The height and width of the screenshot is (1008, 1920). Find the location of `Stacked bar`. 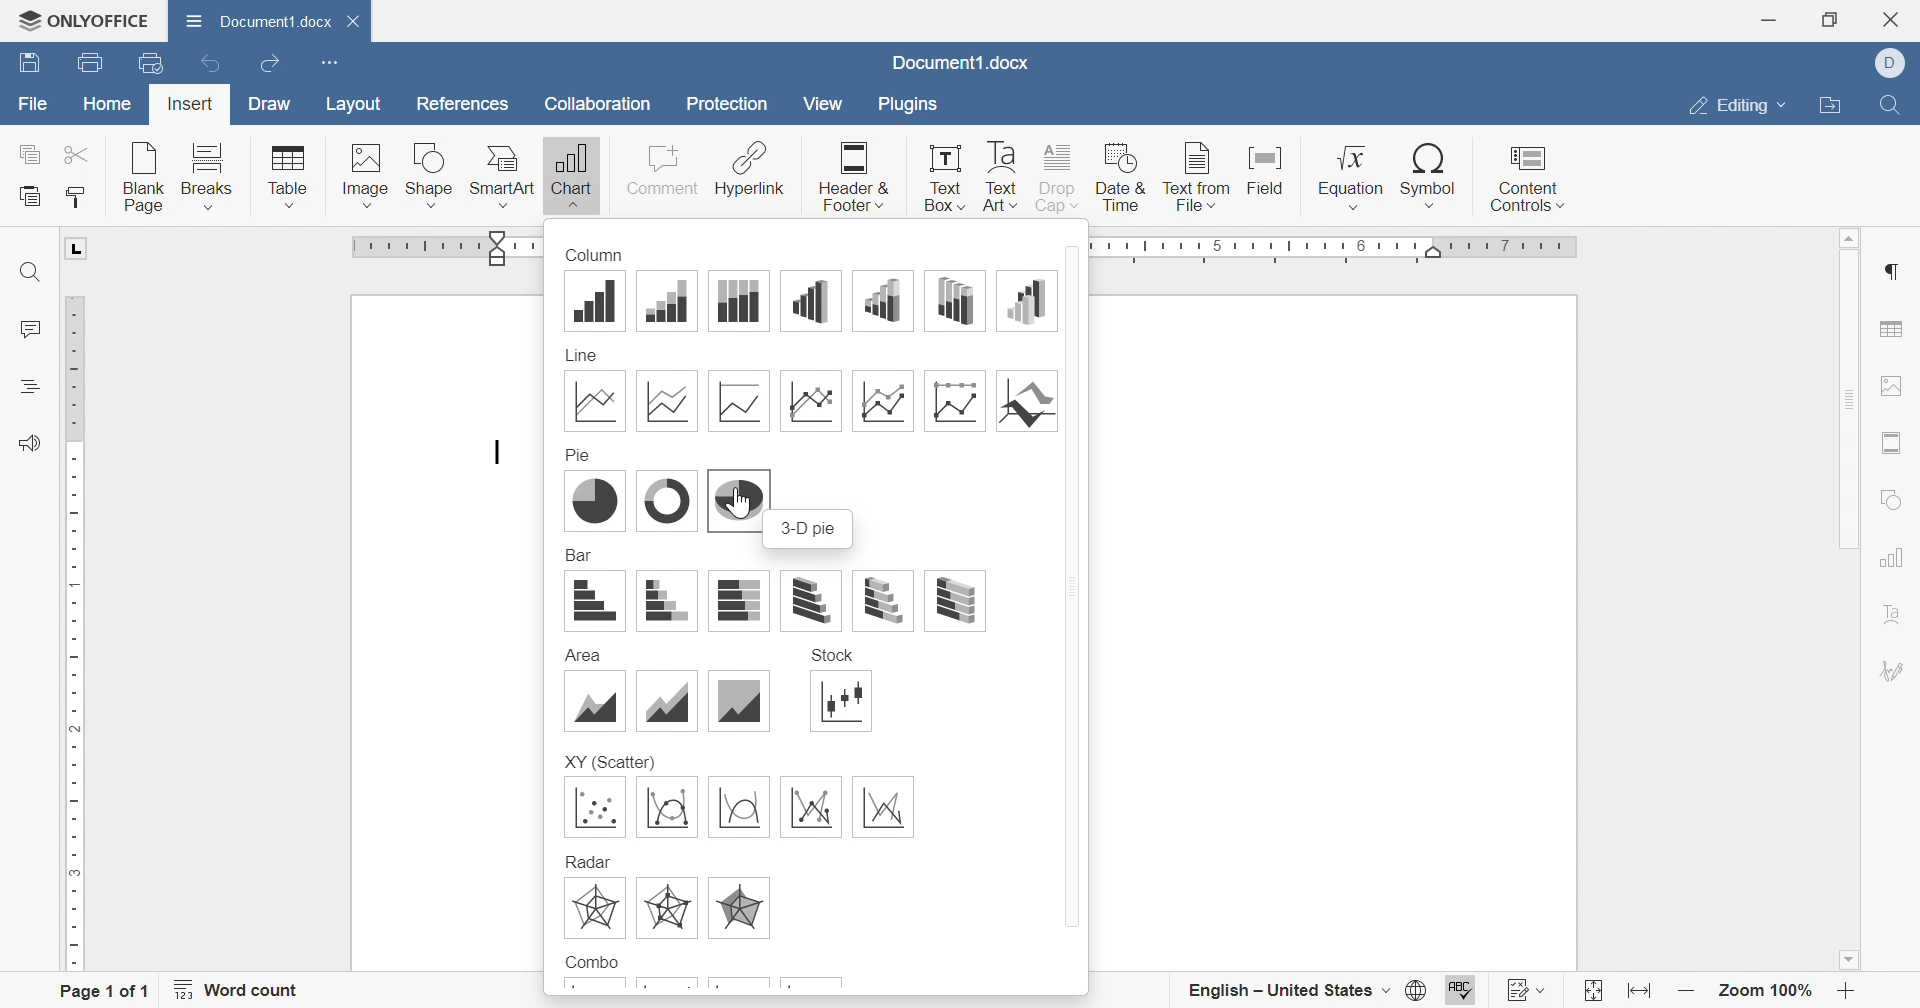

Stacked bar is located at coordinates (667, 600).